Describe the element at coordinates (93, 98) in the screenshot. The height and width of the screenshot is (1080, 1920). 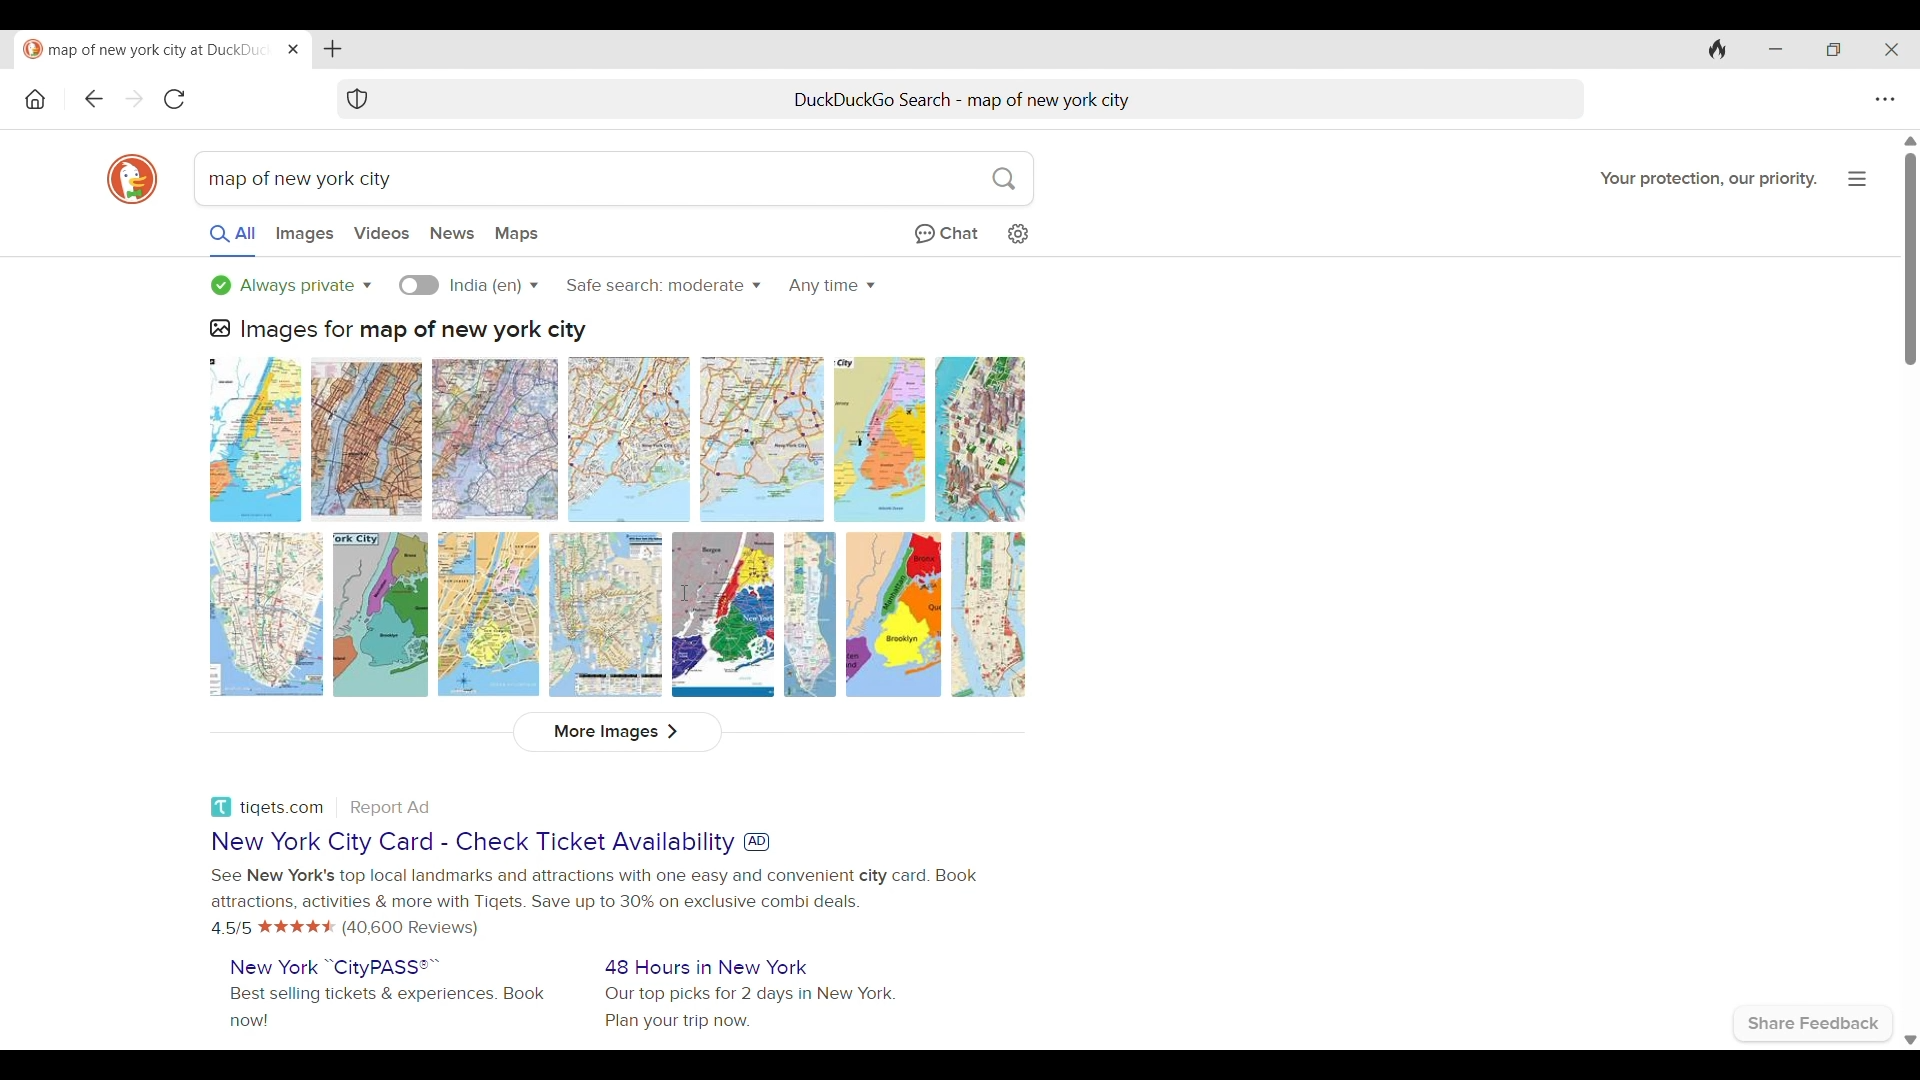
I see `Go back` at that location.